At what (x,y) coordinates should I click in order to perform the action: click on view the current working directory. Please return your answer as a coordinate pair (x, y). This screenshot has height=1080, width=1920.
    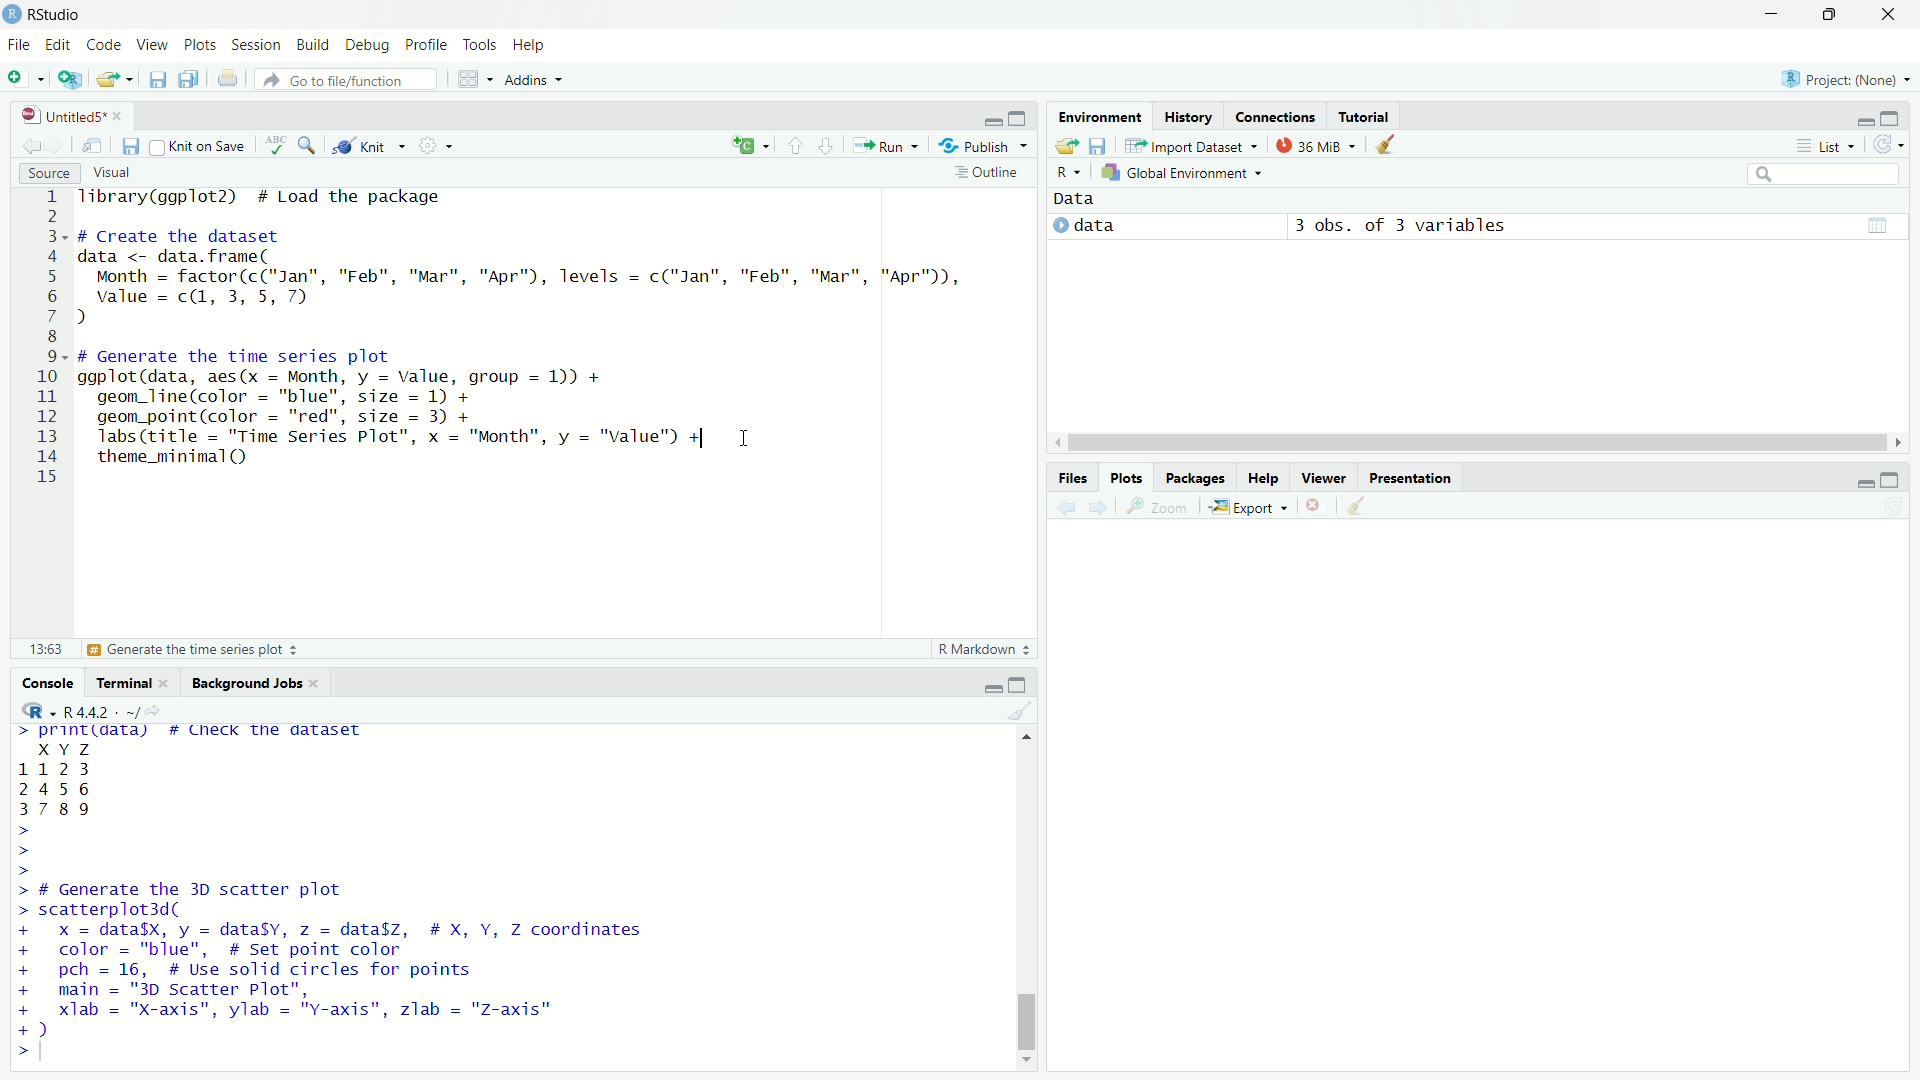
    Looking at the image, I should click on (155, 710).